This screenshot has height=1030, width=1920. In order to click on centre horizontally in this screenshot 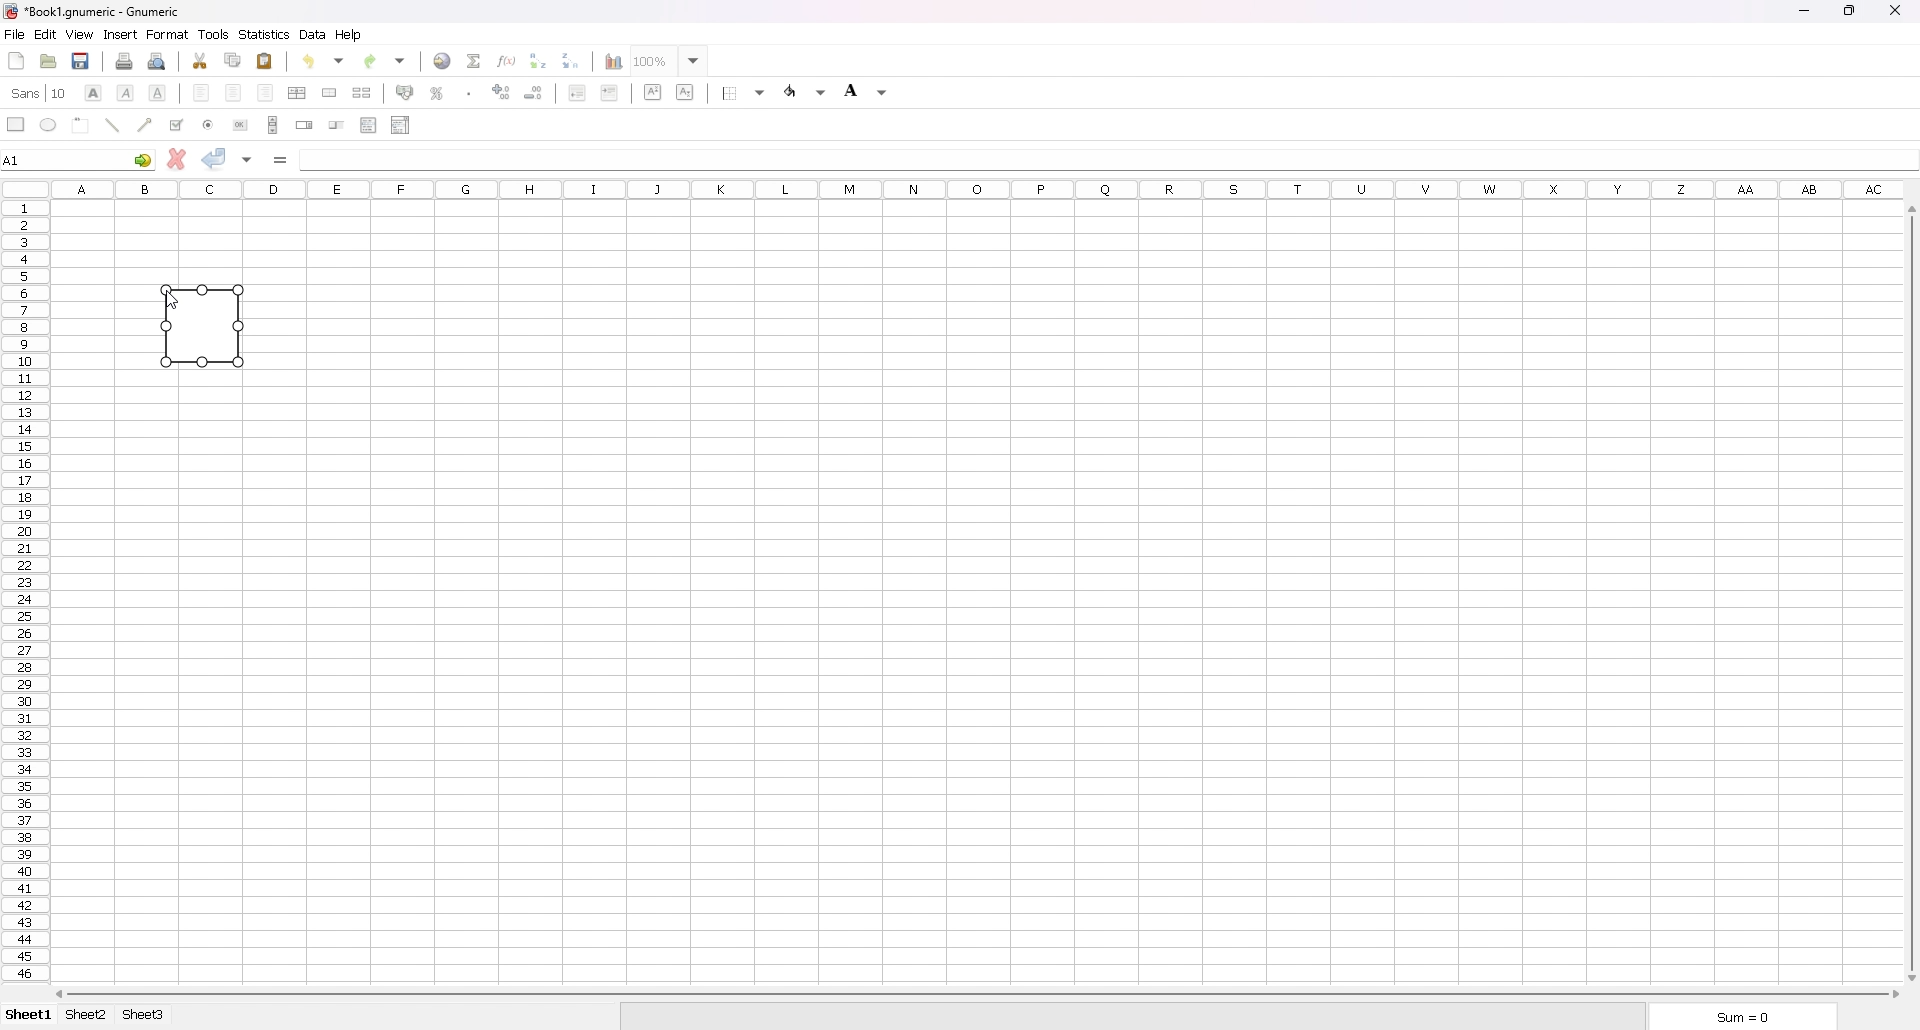, I will do `click(298, 93)`.